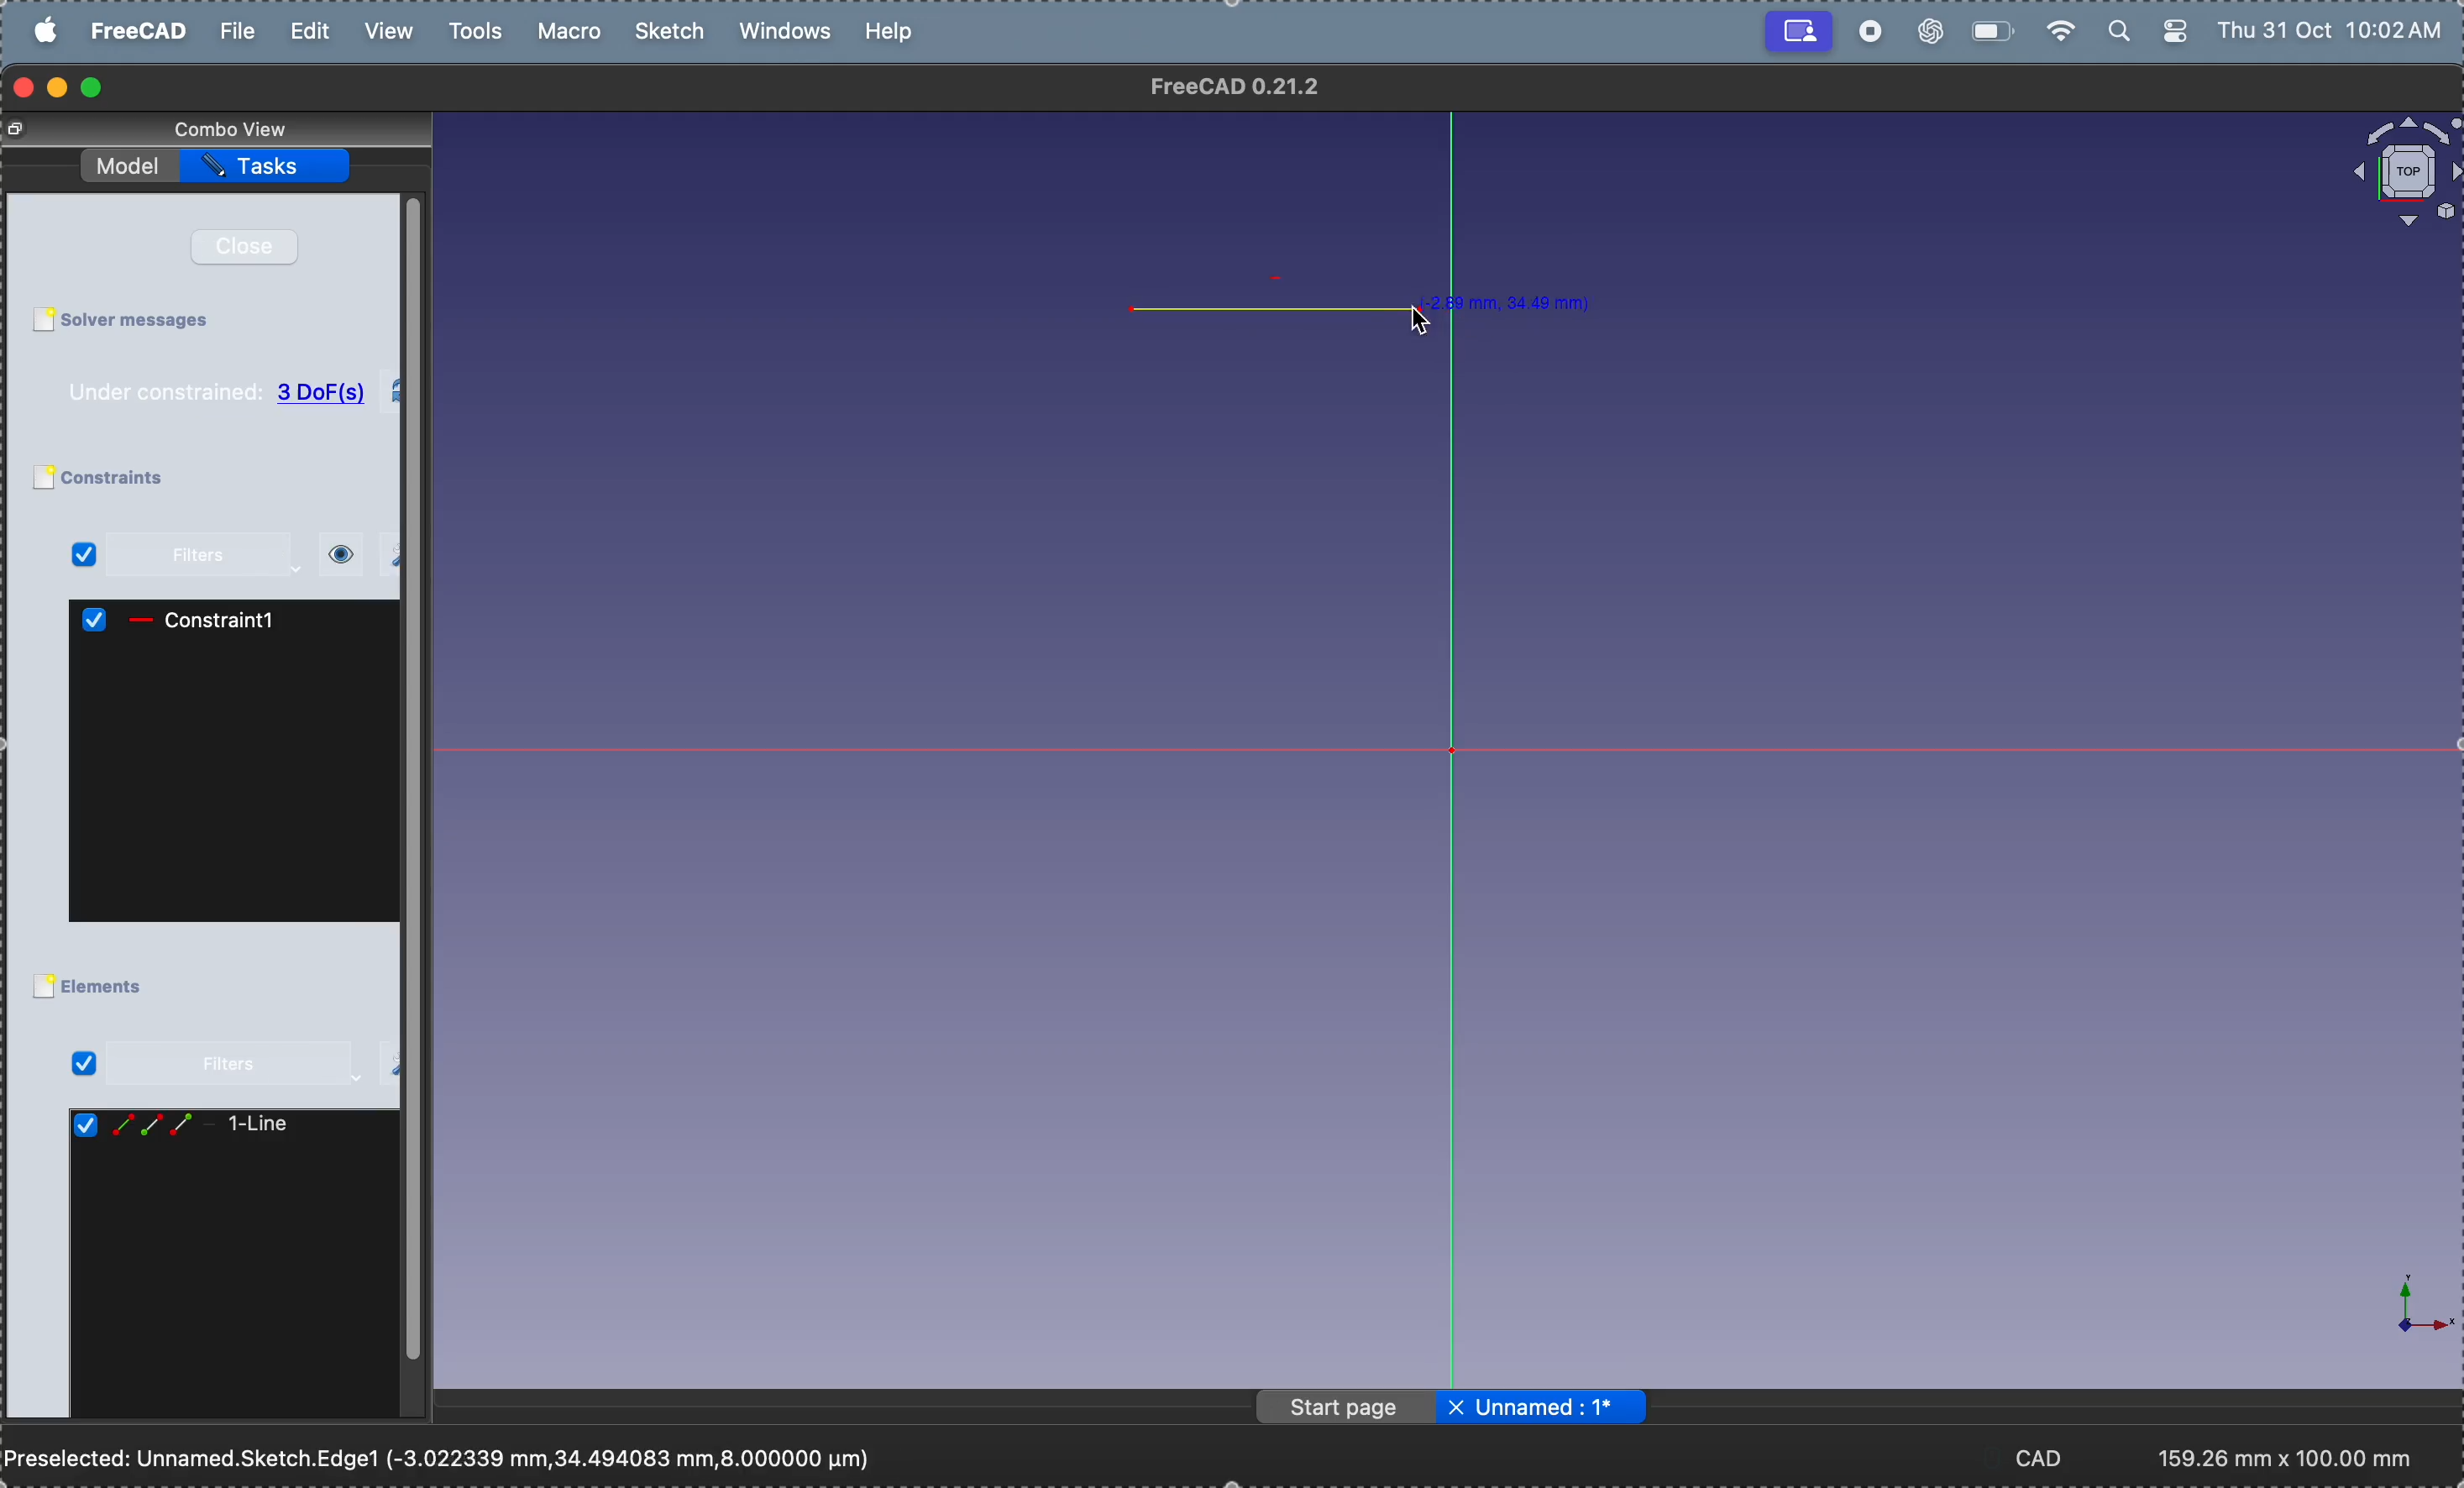  What do you see at coordinates (1237, 86) in the screenshot?
I see `FreeCAD 0.21.2` at bounding box center [1237, 86].